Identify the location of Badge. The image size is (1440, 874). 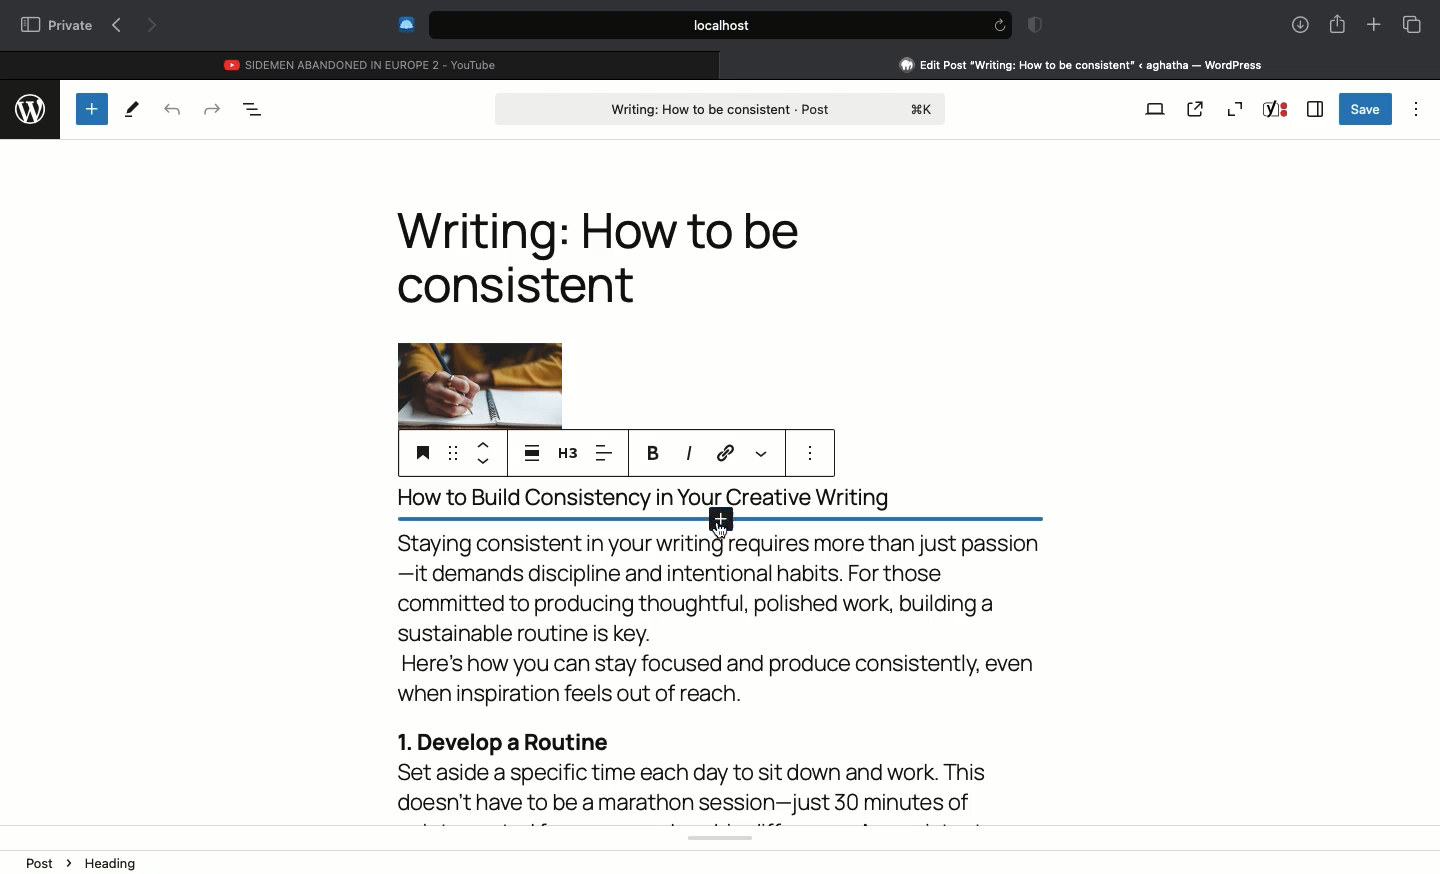
(1032, 26).